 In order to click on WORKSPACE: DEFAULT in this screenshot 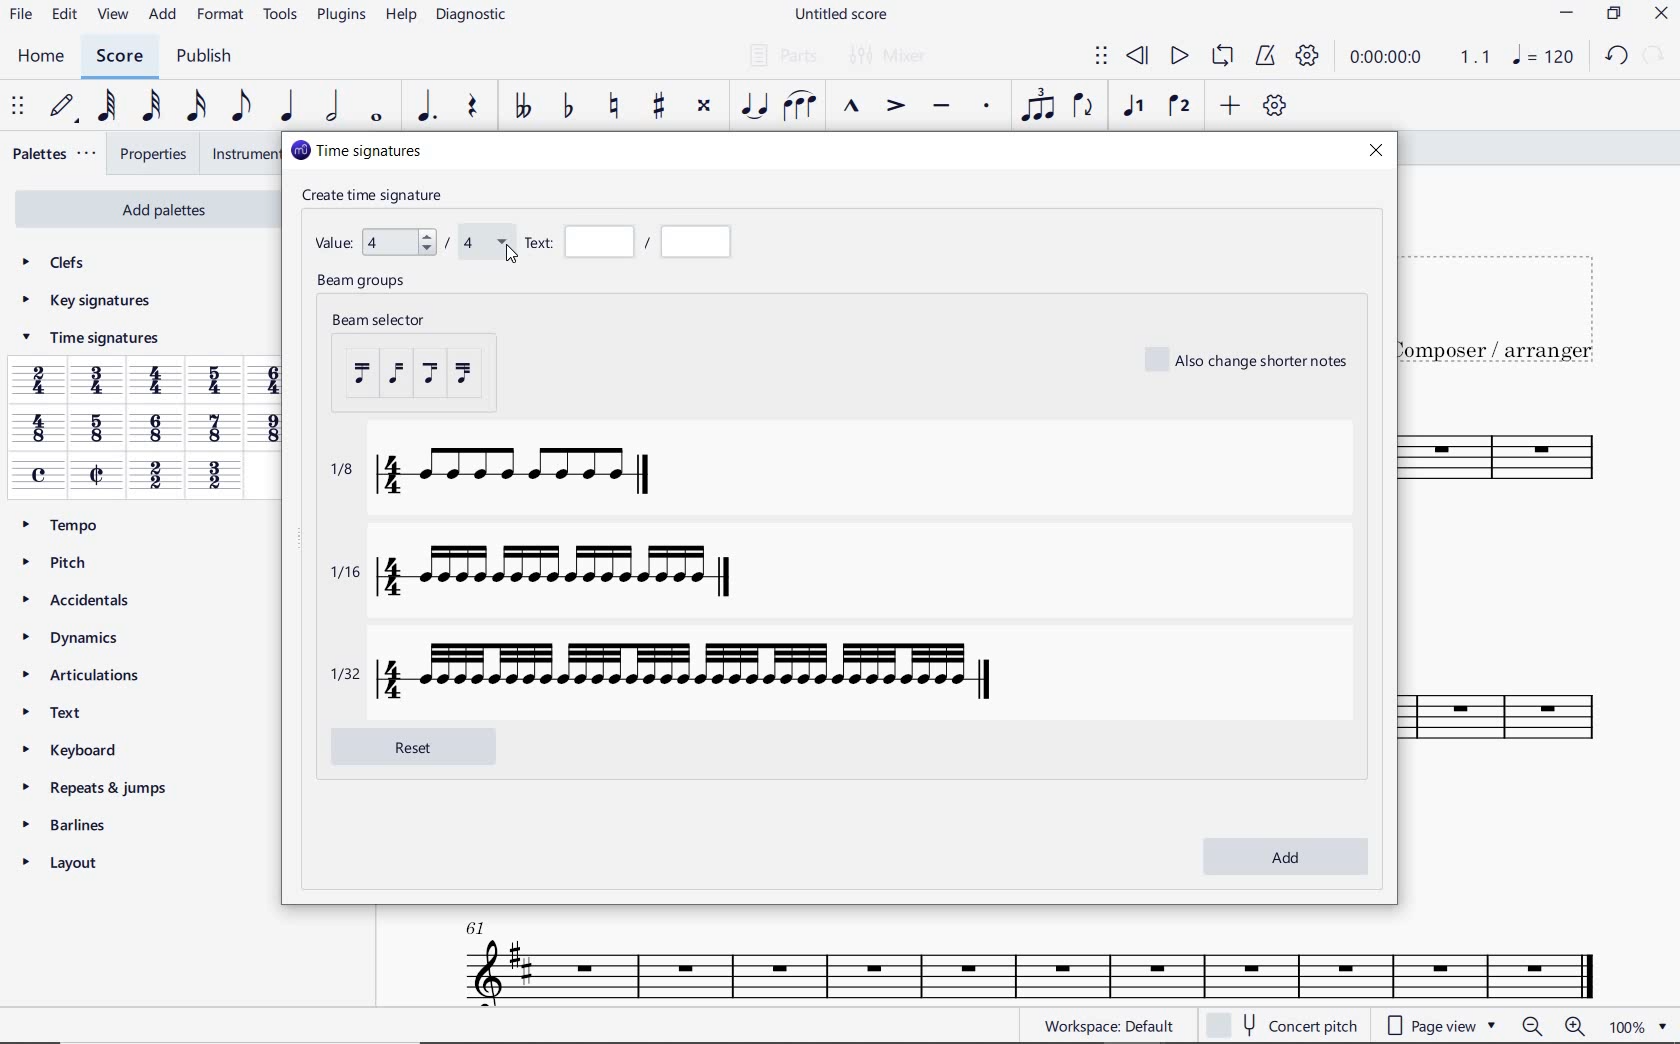, I will do `click(1106, 1026)`.